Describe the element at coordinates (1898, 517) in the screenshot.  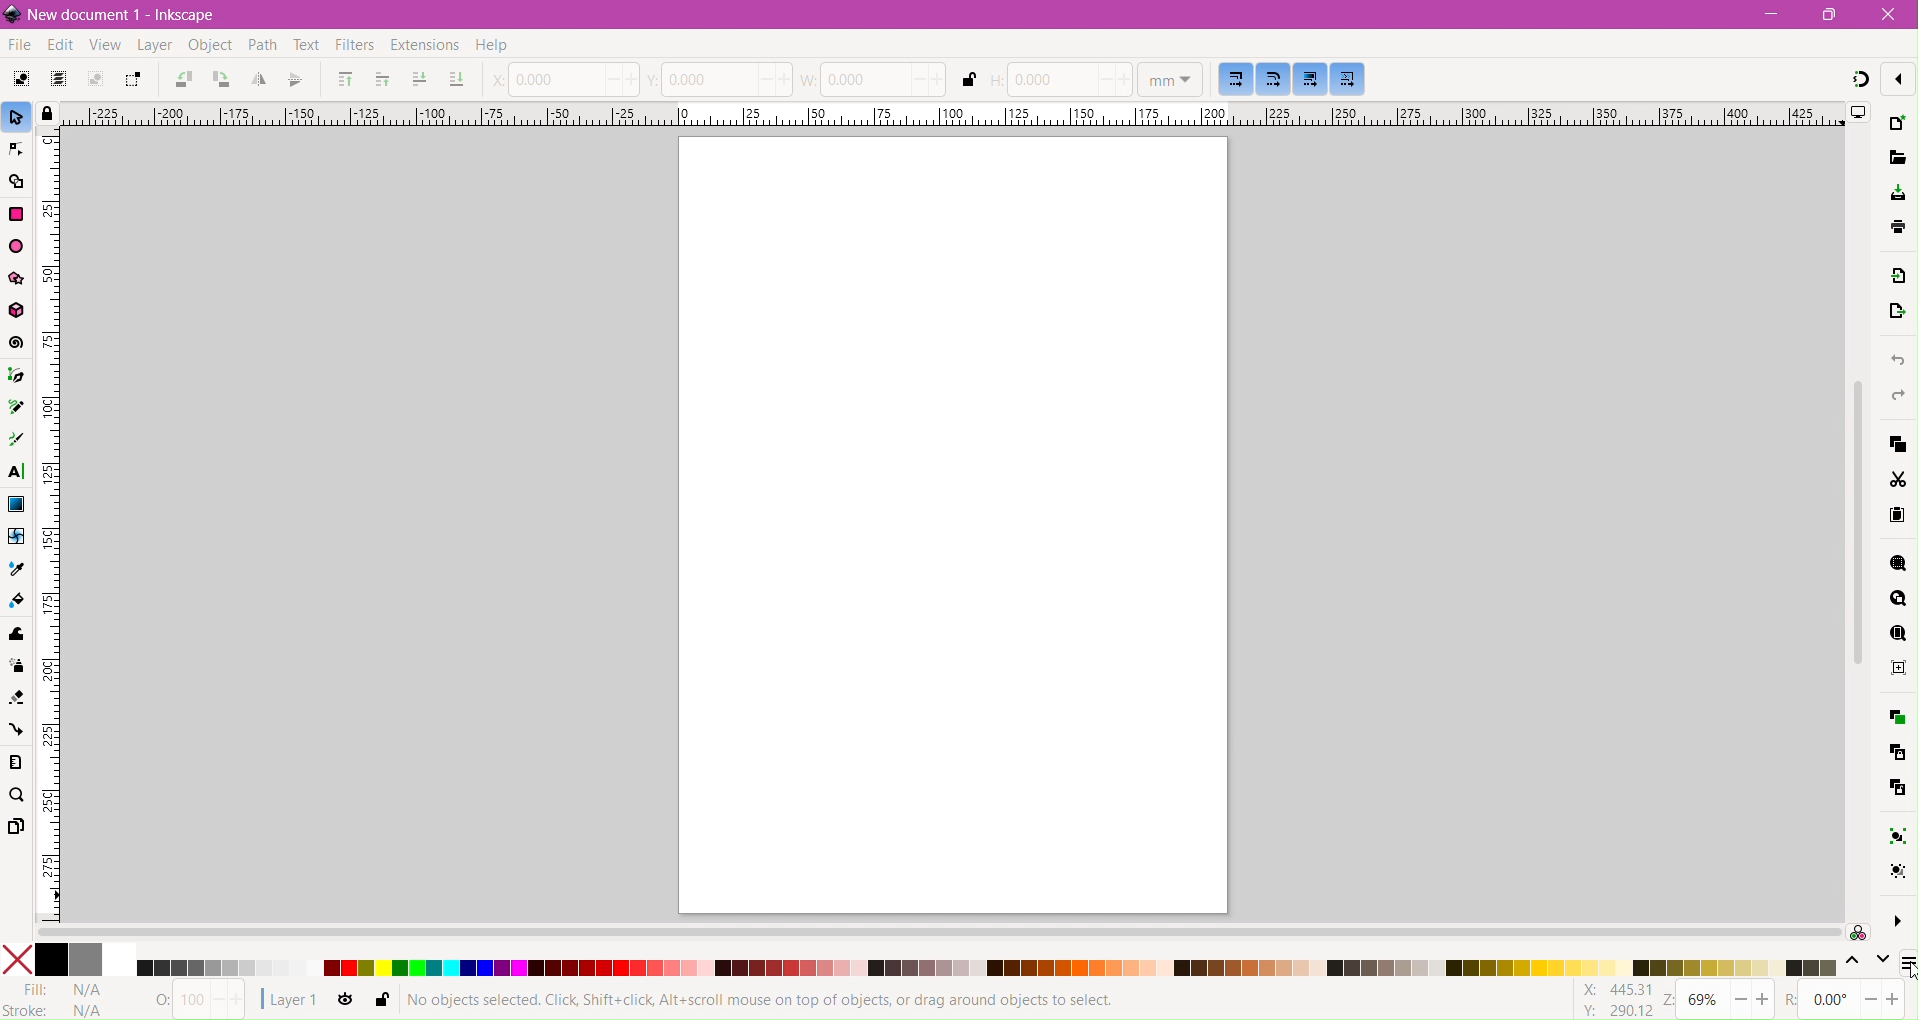
I see `Paste` at that location.